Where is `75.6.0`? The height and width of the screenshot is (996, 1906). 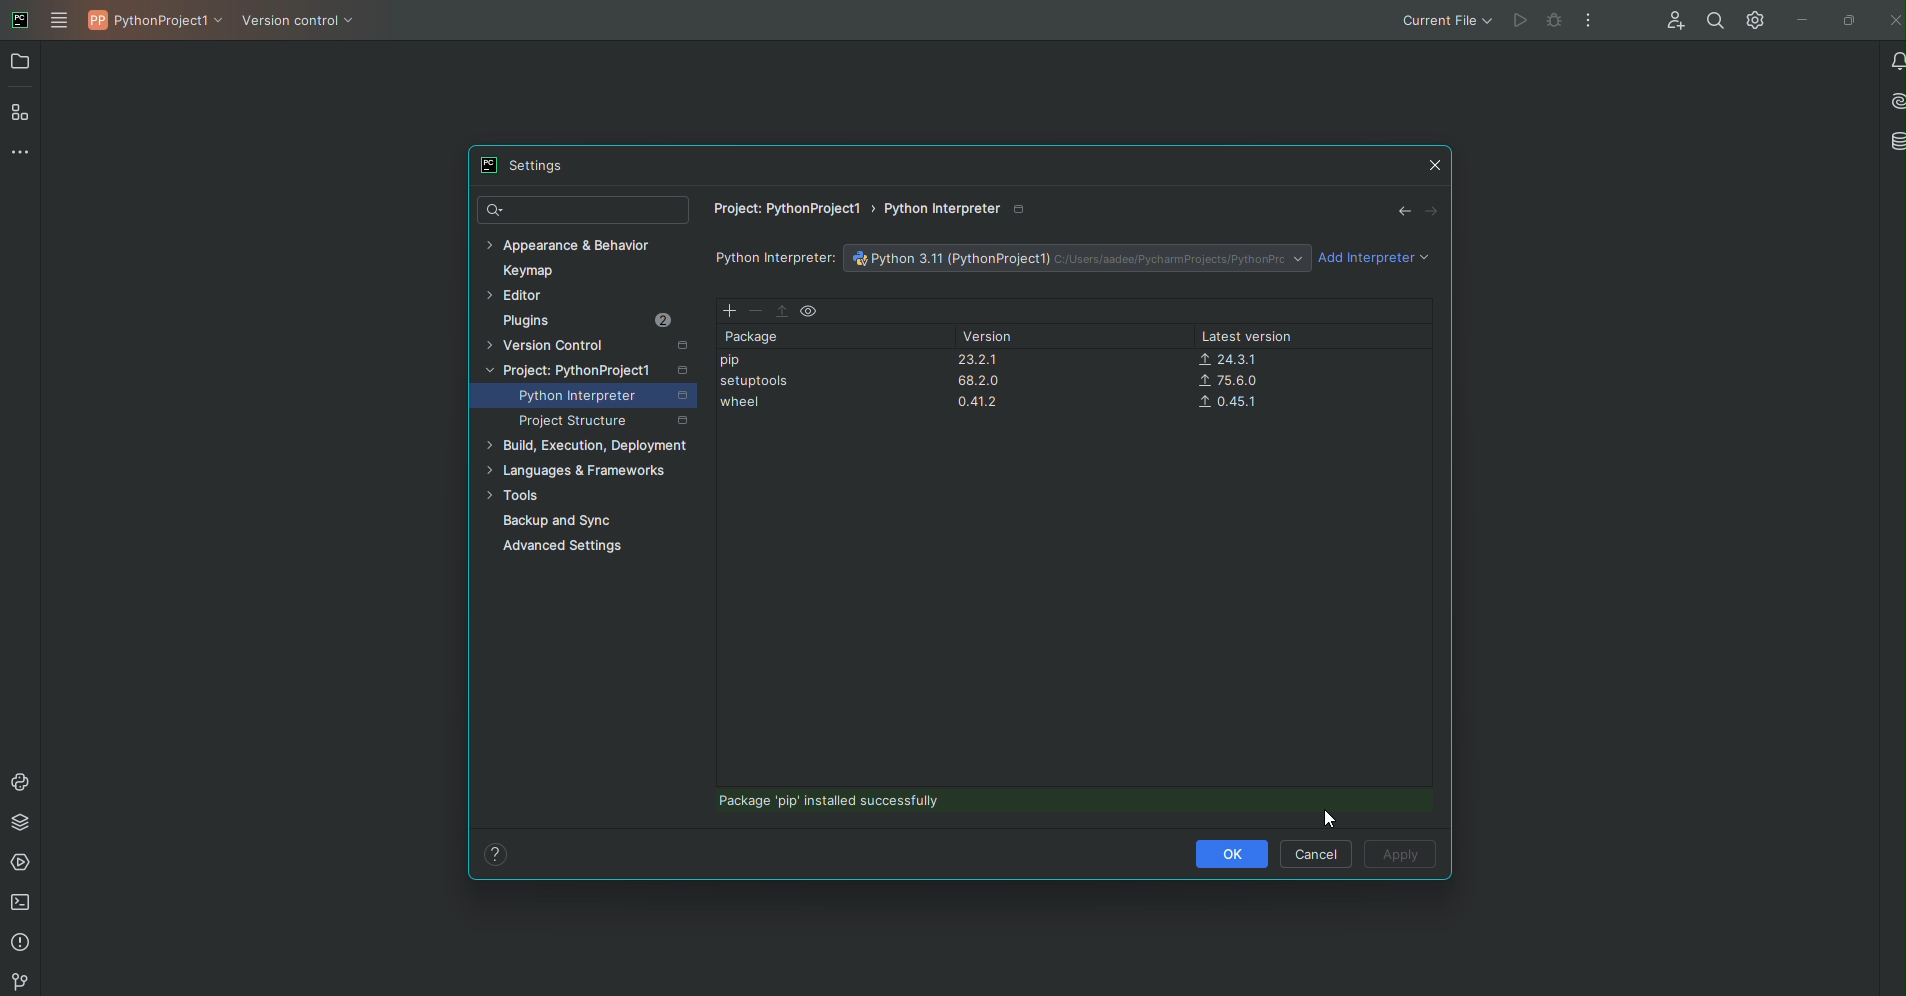 75.6.0 is located at coordinates (1230, 381).